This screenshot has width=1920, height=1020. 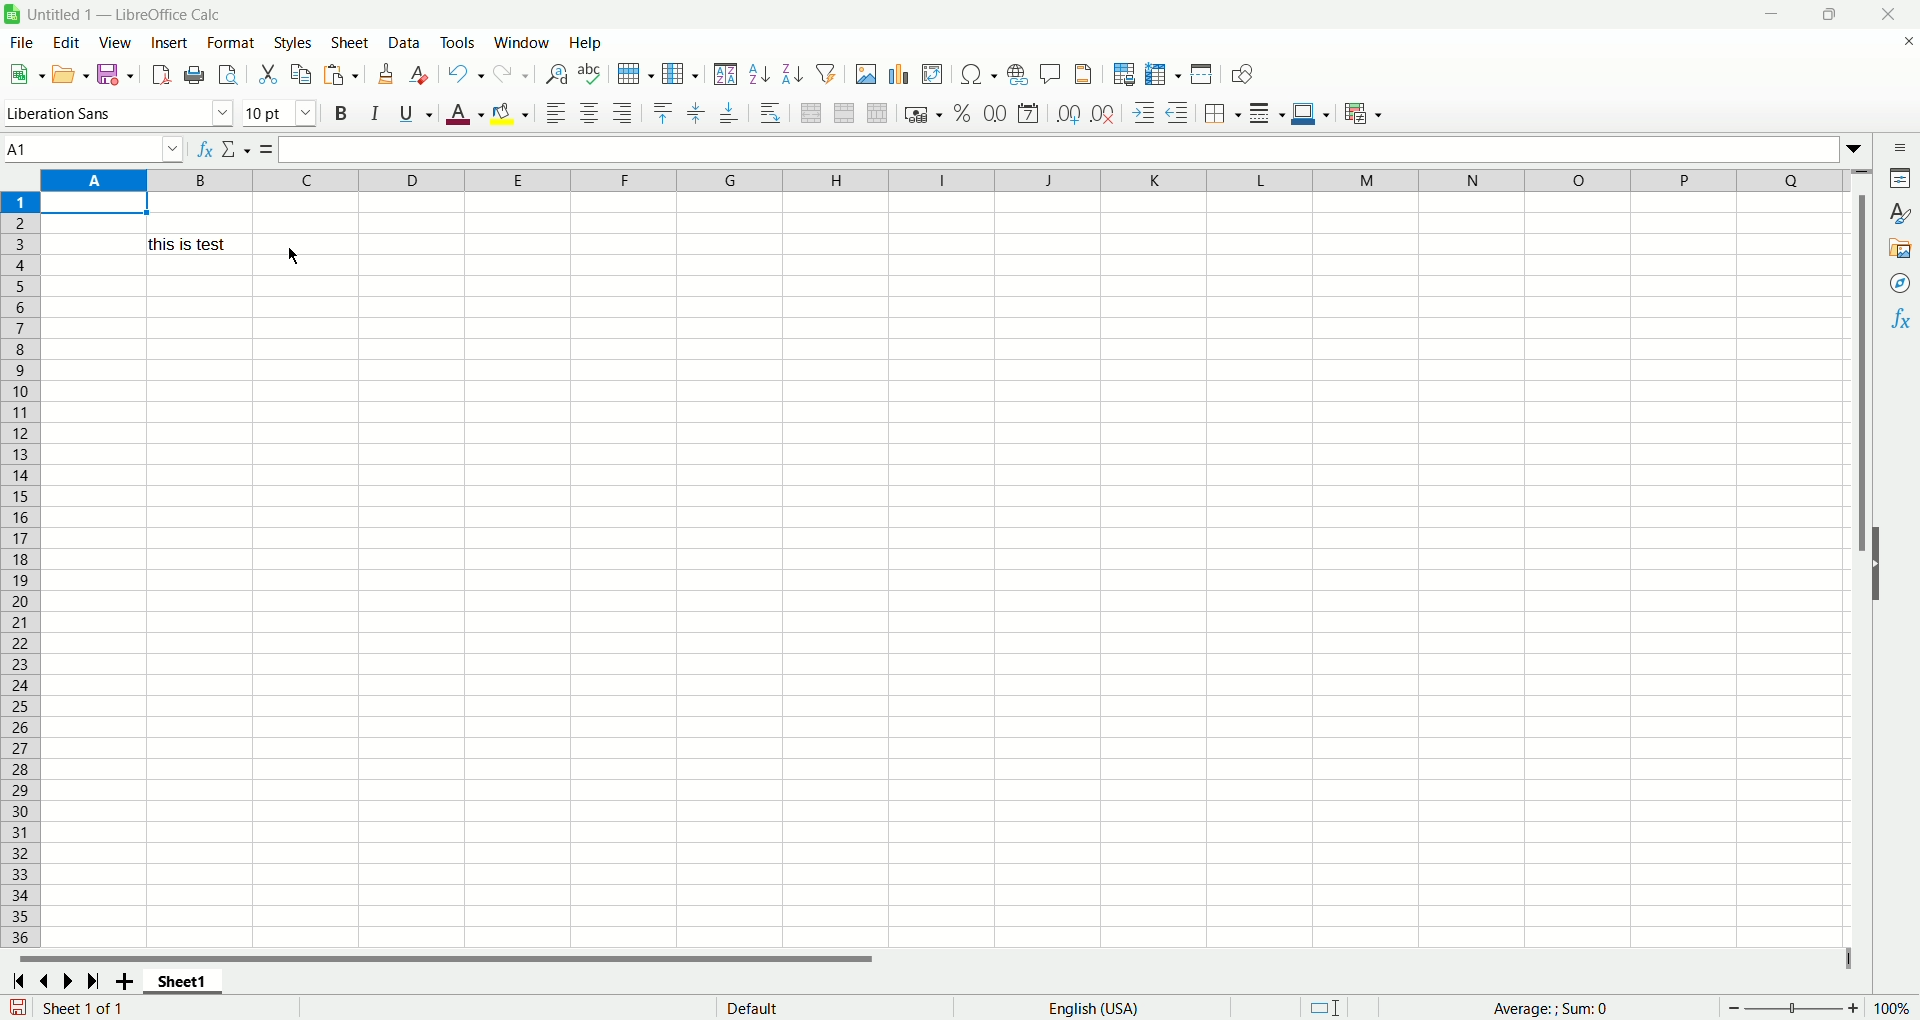 I want to click on close, so click(x=1885, y=15).